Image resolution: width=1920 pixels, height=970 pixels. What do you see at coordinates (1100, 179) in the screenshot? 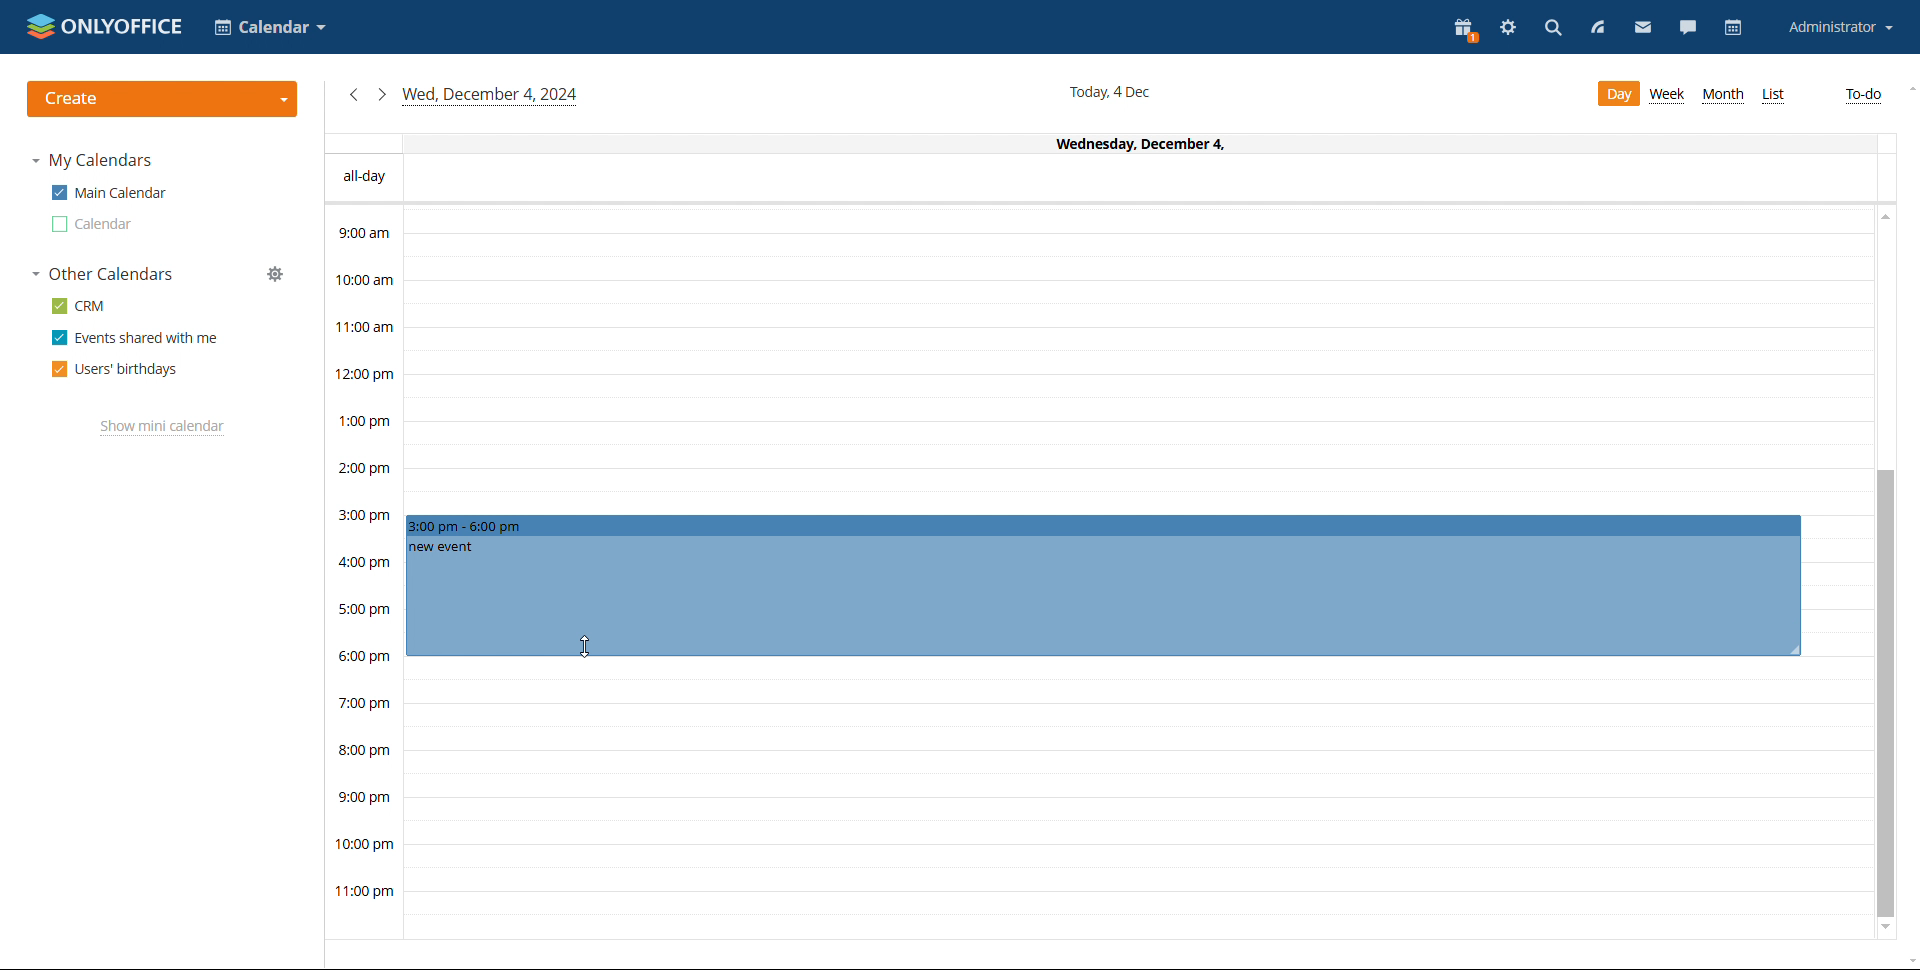
I see `all-day events` at bounding box center [1100, 179].